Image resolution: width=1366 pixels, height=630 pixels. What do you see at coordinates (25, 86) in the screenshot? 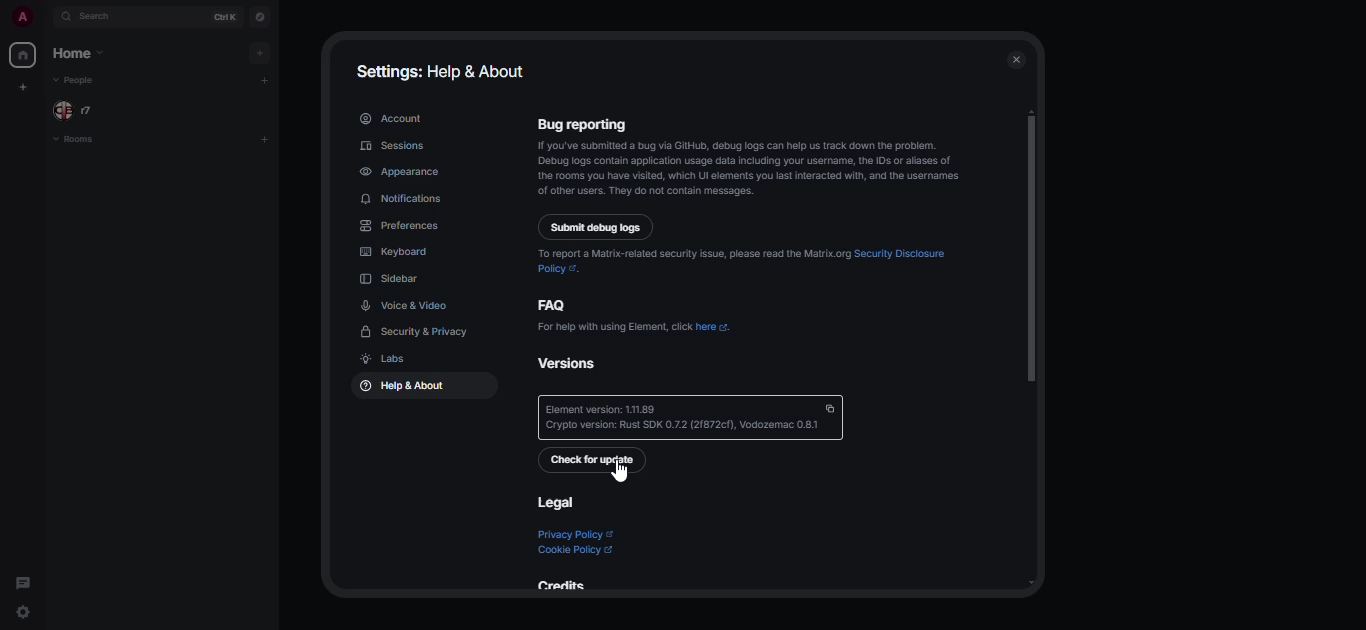
I see `create myspace` at bounding box center [25, 86].